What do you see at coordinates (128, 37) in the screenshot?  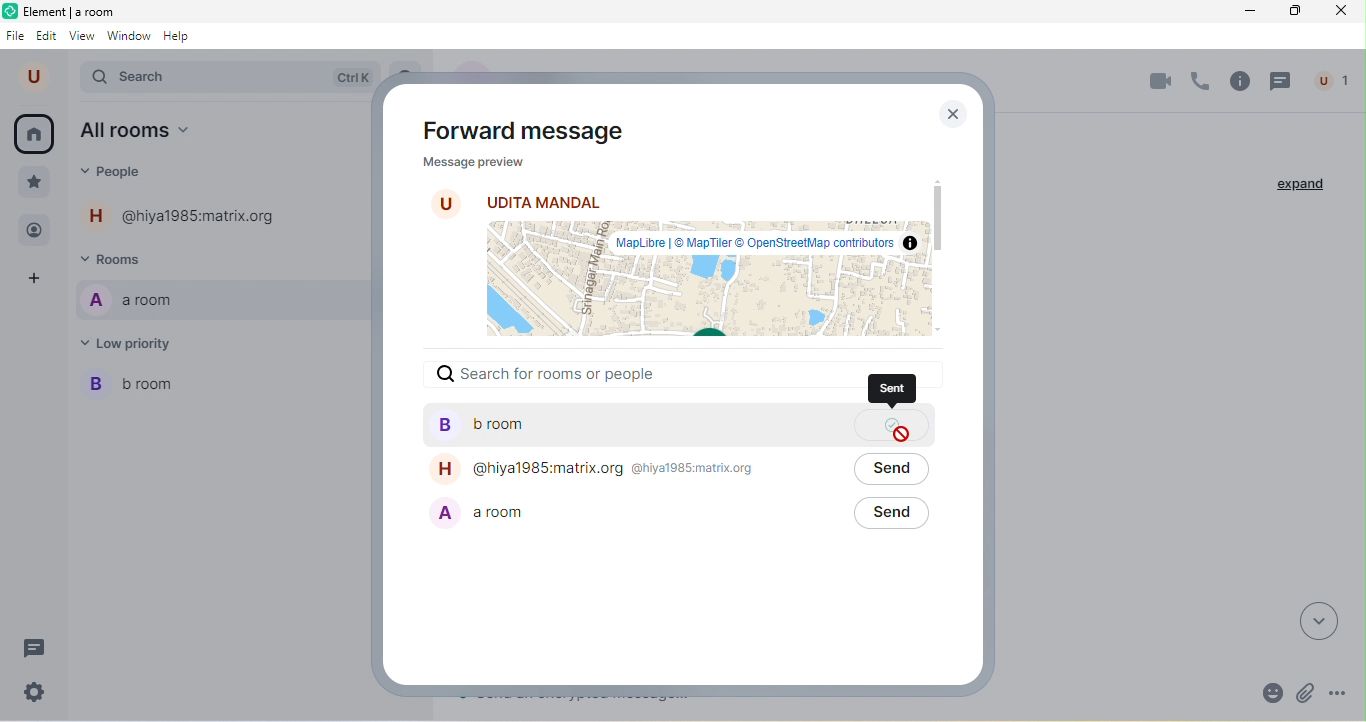 I see `window` at bounding box center [128, 37].